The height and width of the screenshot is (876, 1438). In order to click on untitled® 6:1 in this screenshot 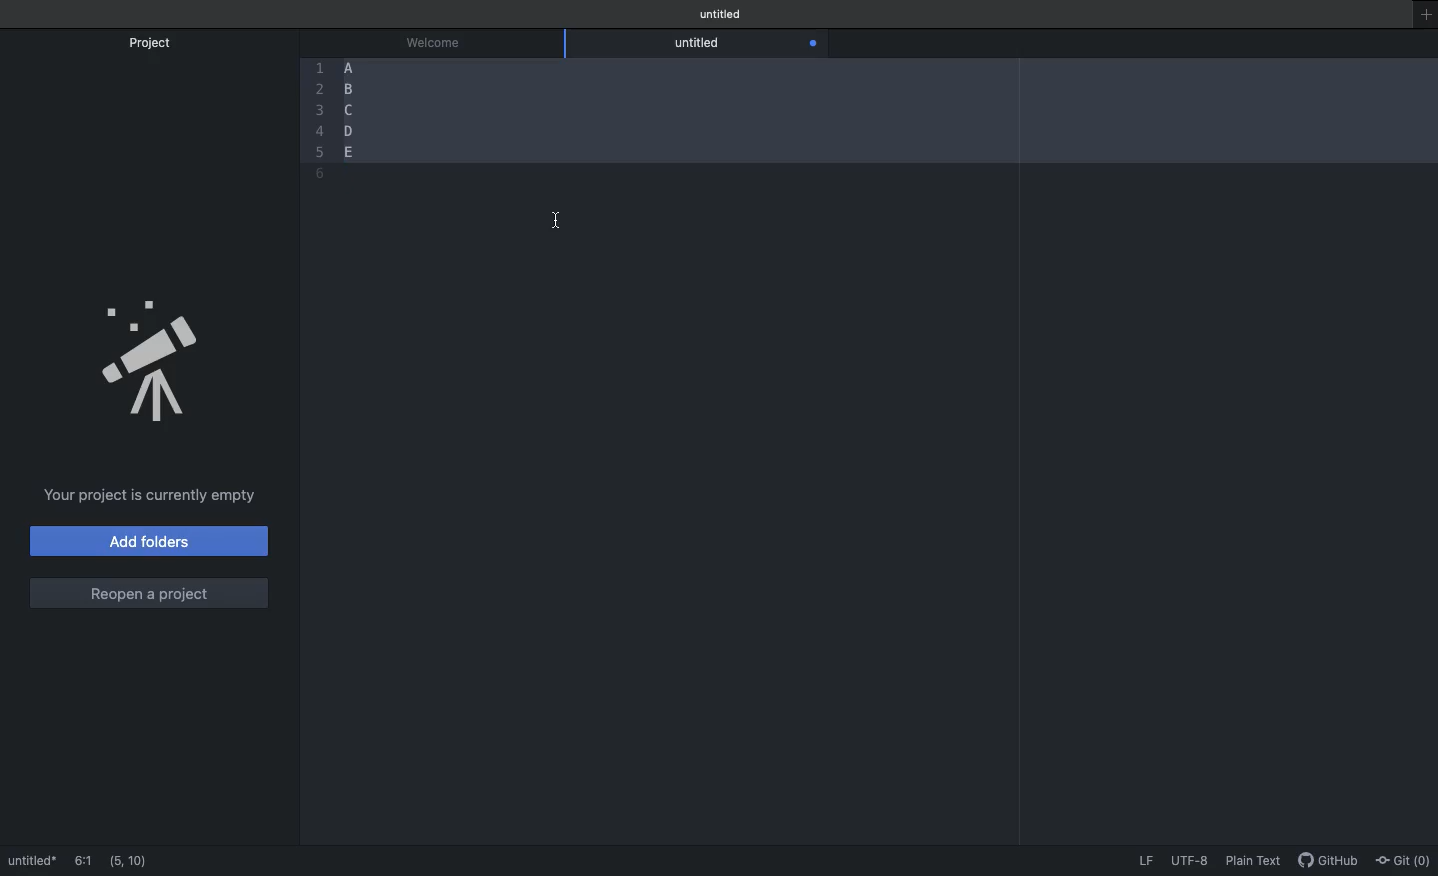, I will do `click(59, 861)`.